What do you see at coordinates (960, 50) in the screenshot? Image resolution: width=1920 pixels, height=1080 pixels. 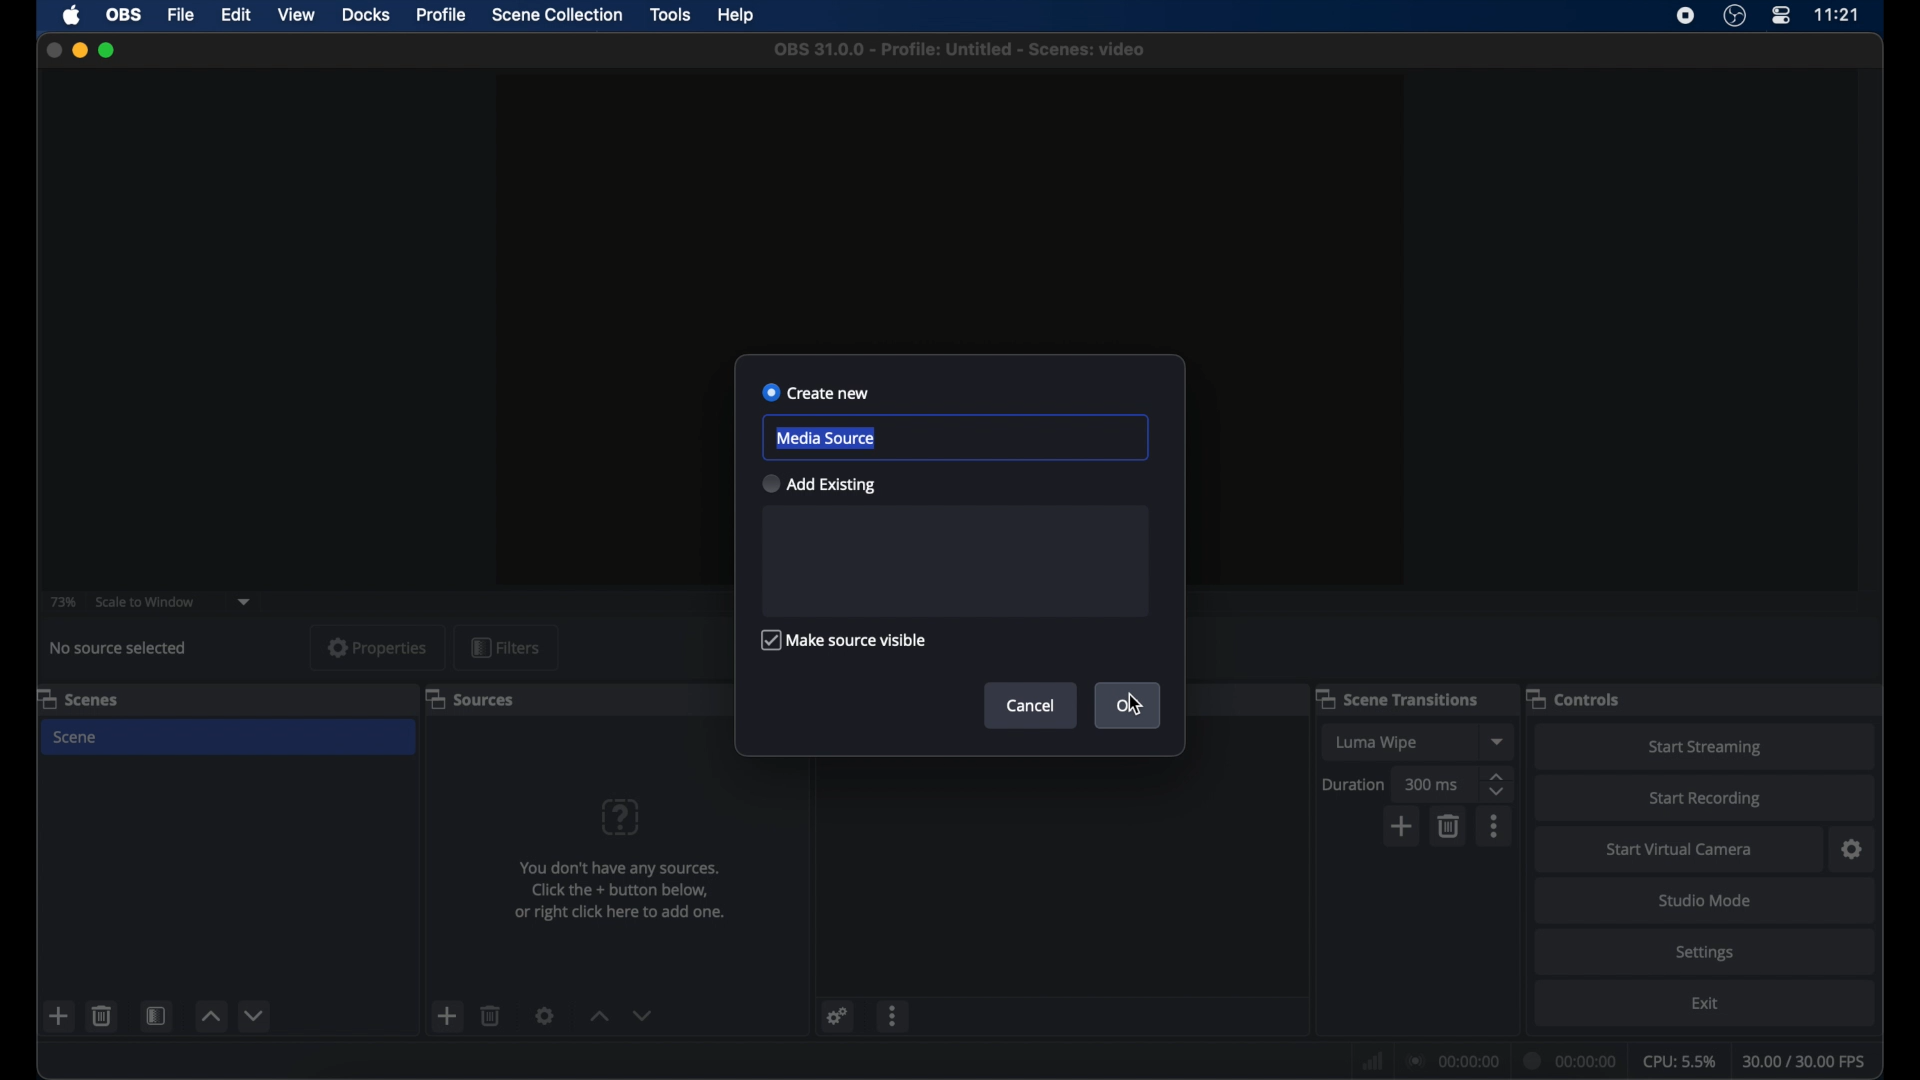 I see `file name` at bounding box center [960, 50].